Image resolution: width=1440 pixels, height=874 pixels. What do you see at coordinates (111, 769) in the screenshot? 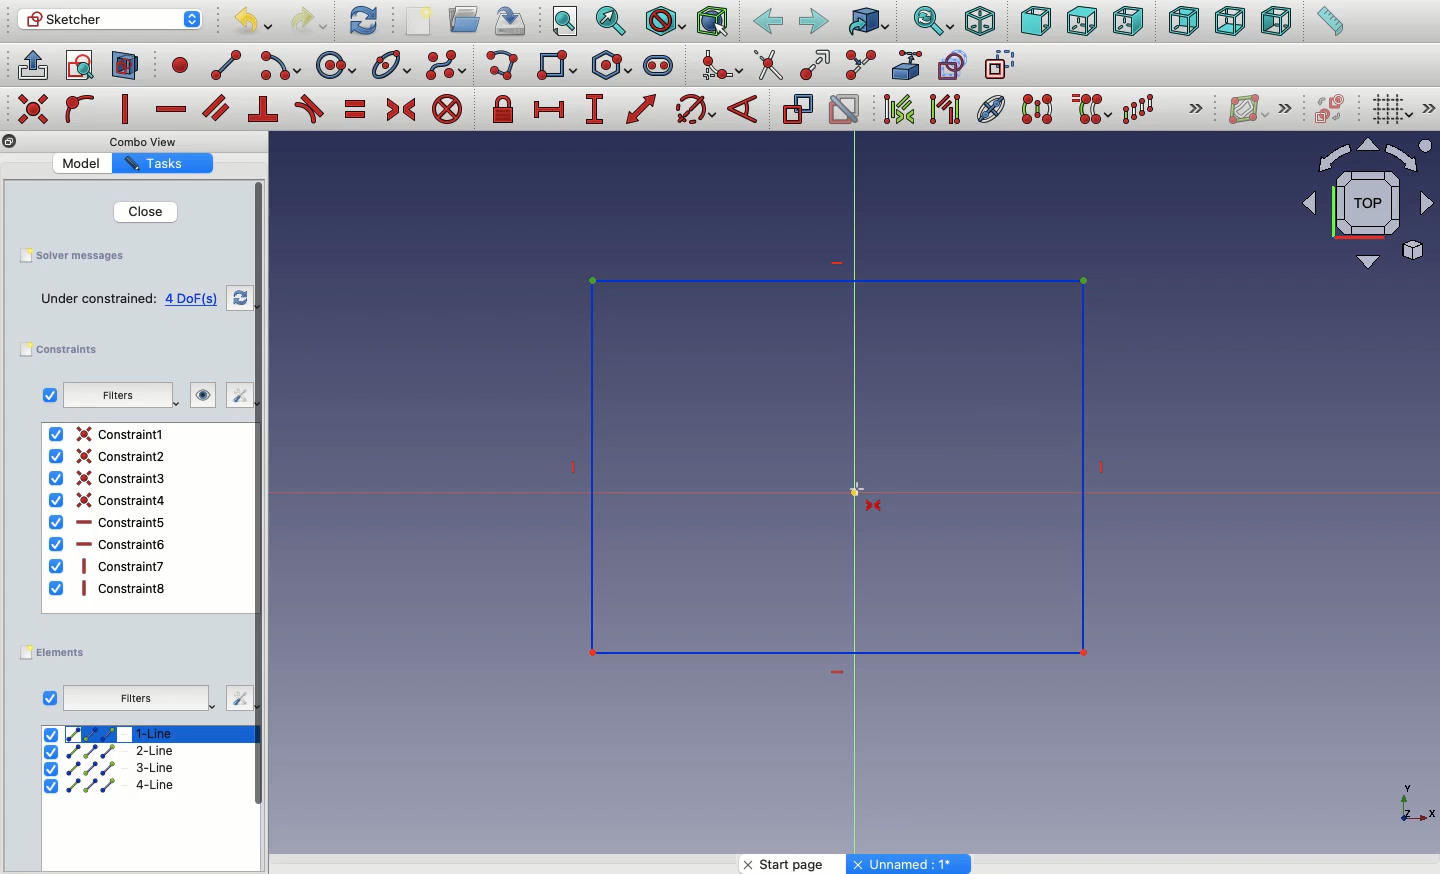
I see `3-line` at bounding box center [111, 769].